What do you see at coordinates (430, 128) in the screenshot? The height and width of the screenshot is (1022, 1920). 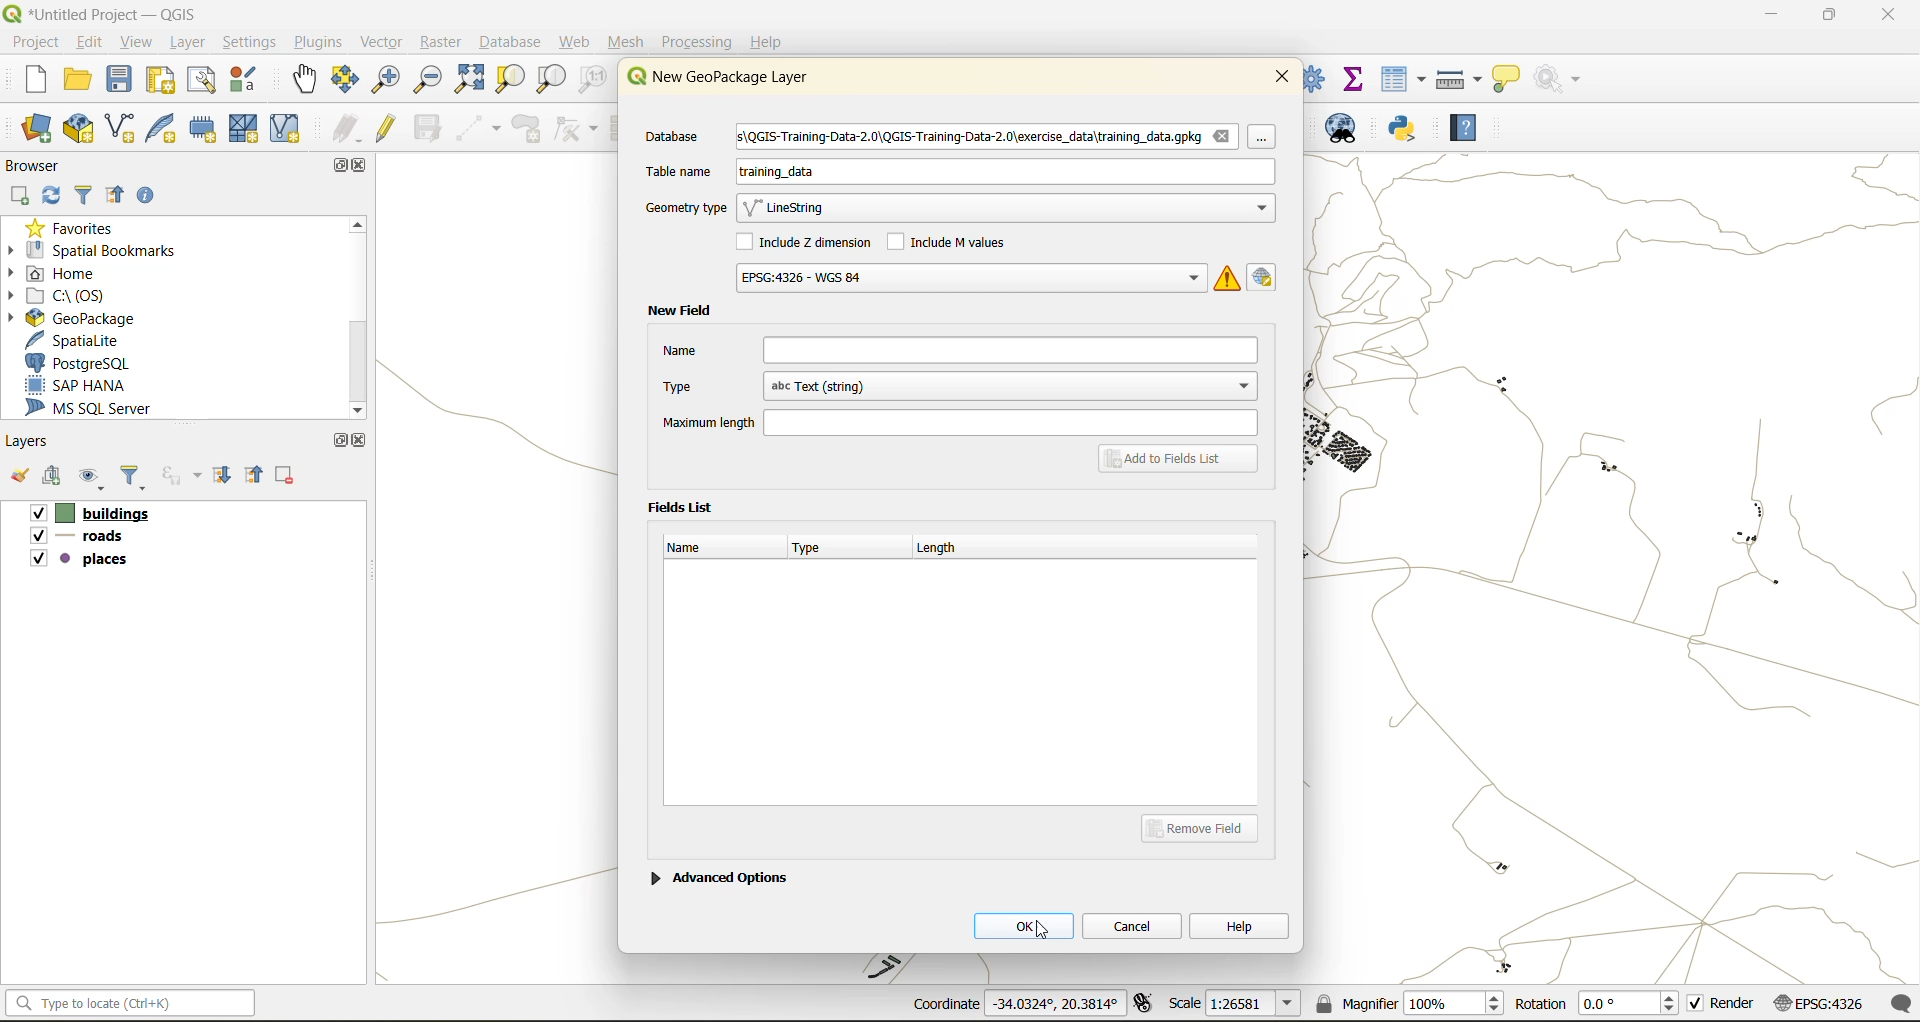 I see `save edits` at bounding box center [430, 128].